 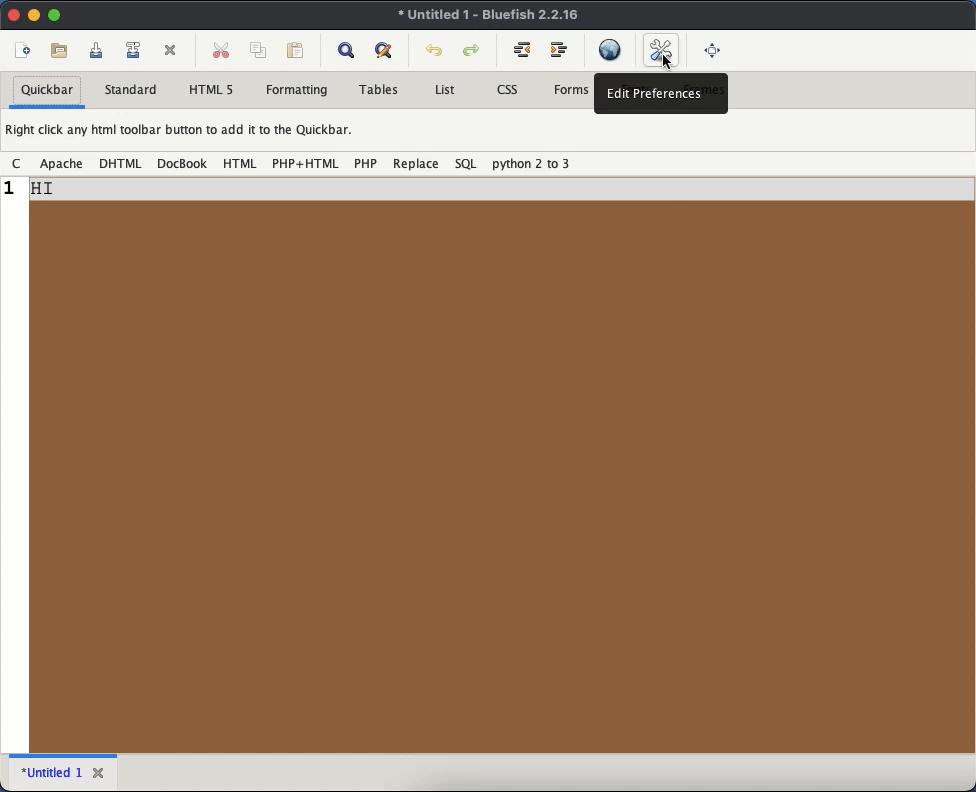 What do you see at coordinates (239, 164) in the screenshot?
I see `html` at bounding box center [239, 164].